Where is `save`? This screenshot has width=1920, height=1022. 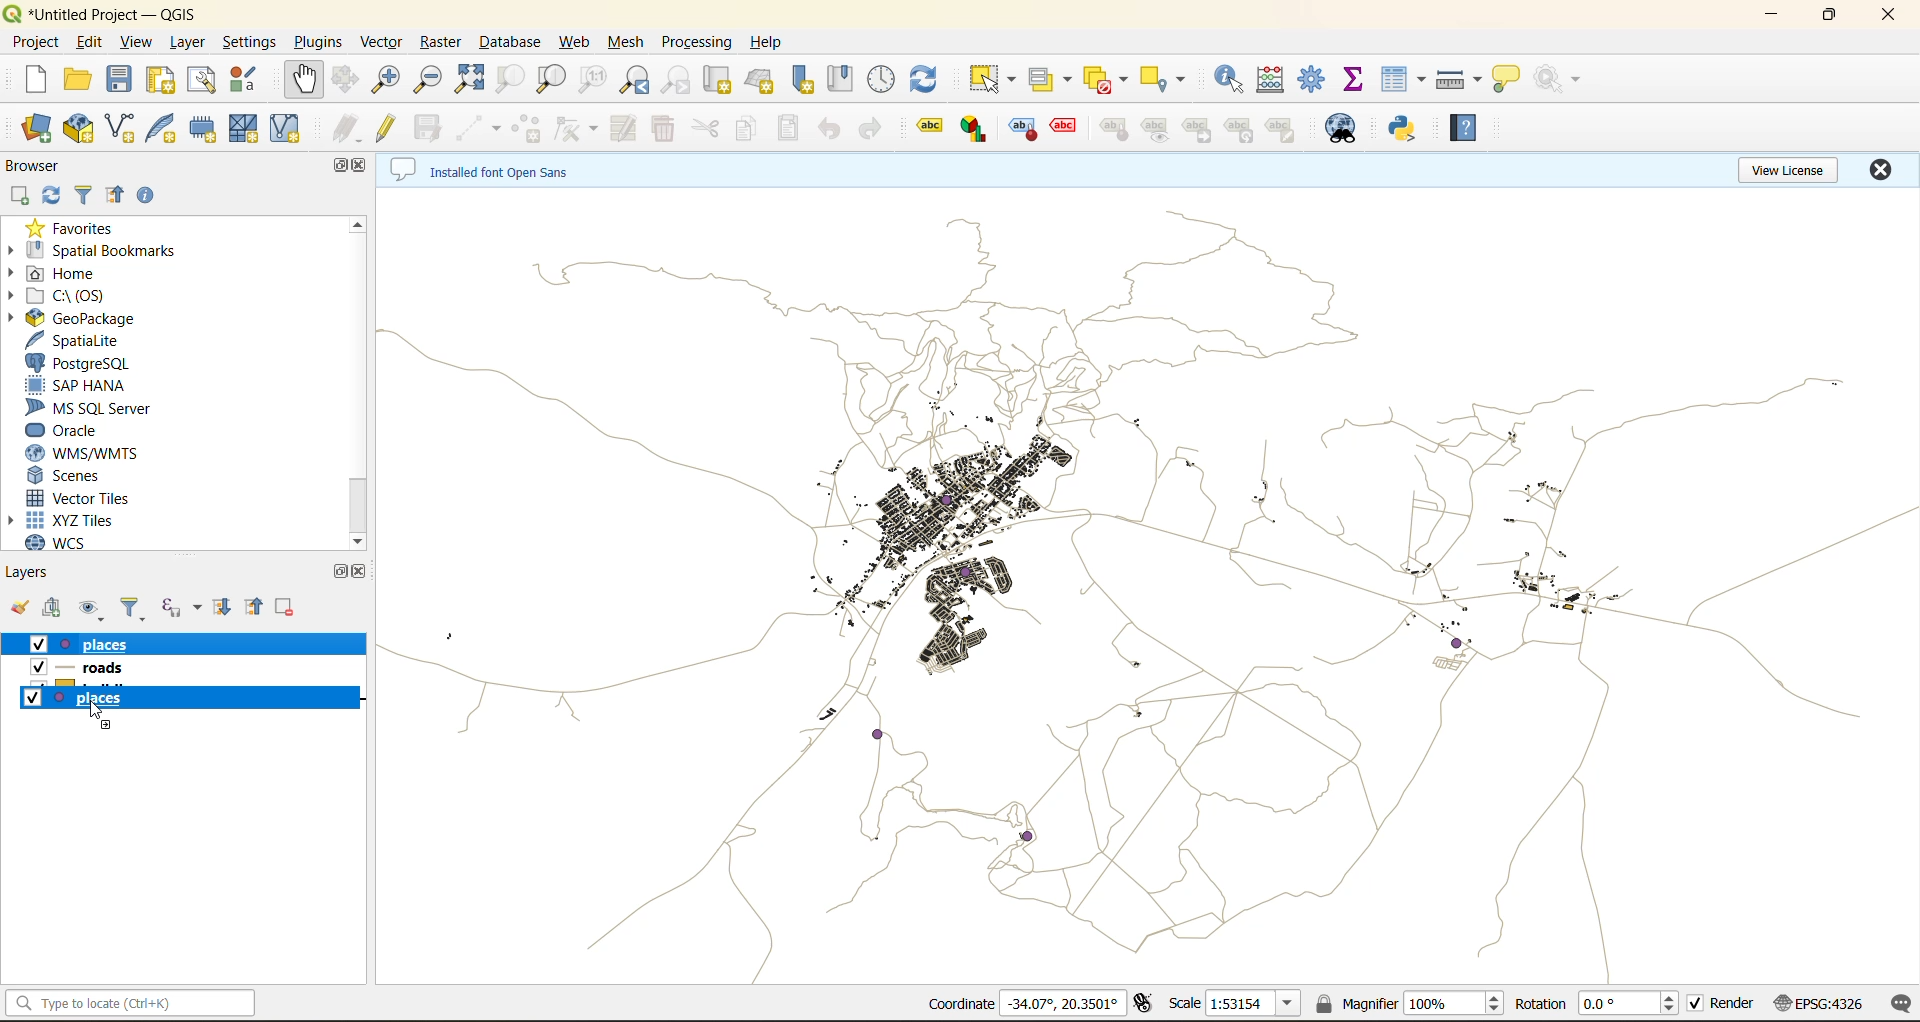 save is located at coordinates (123, 83).